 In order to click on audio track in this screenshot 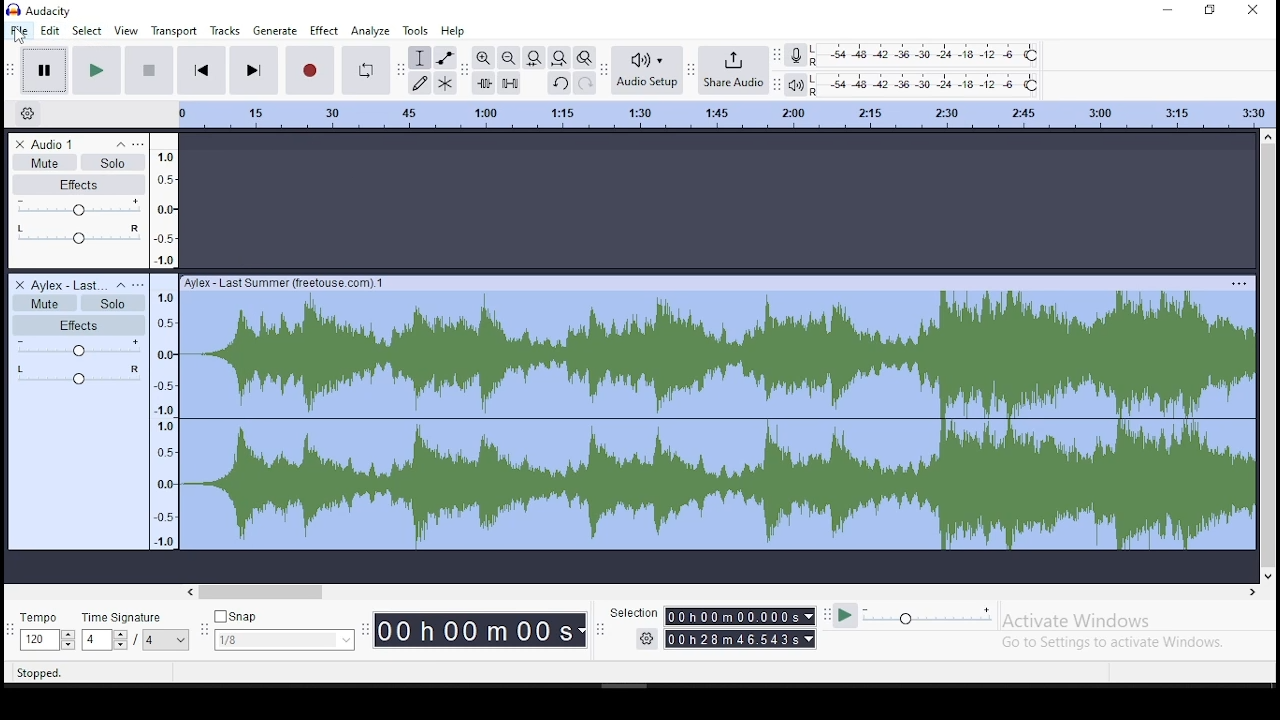, I will do `click(716, 414)`.